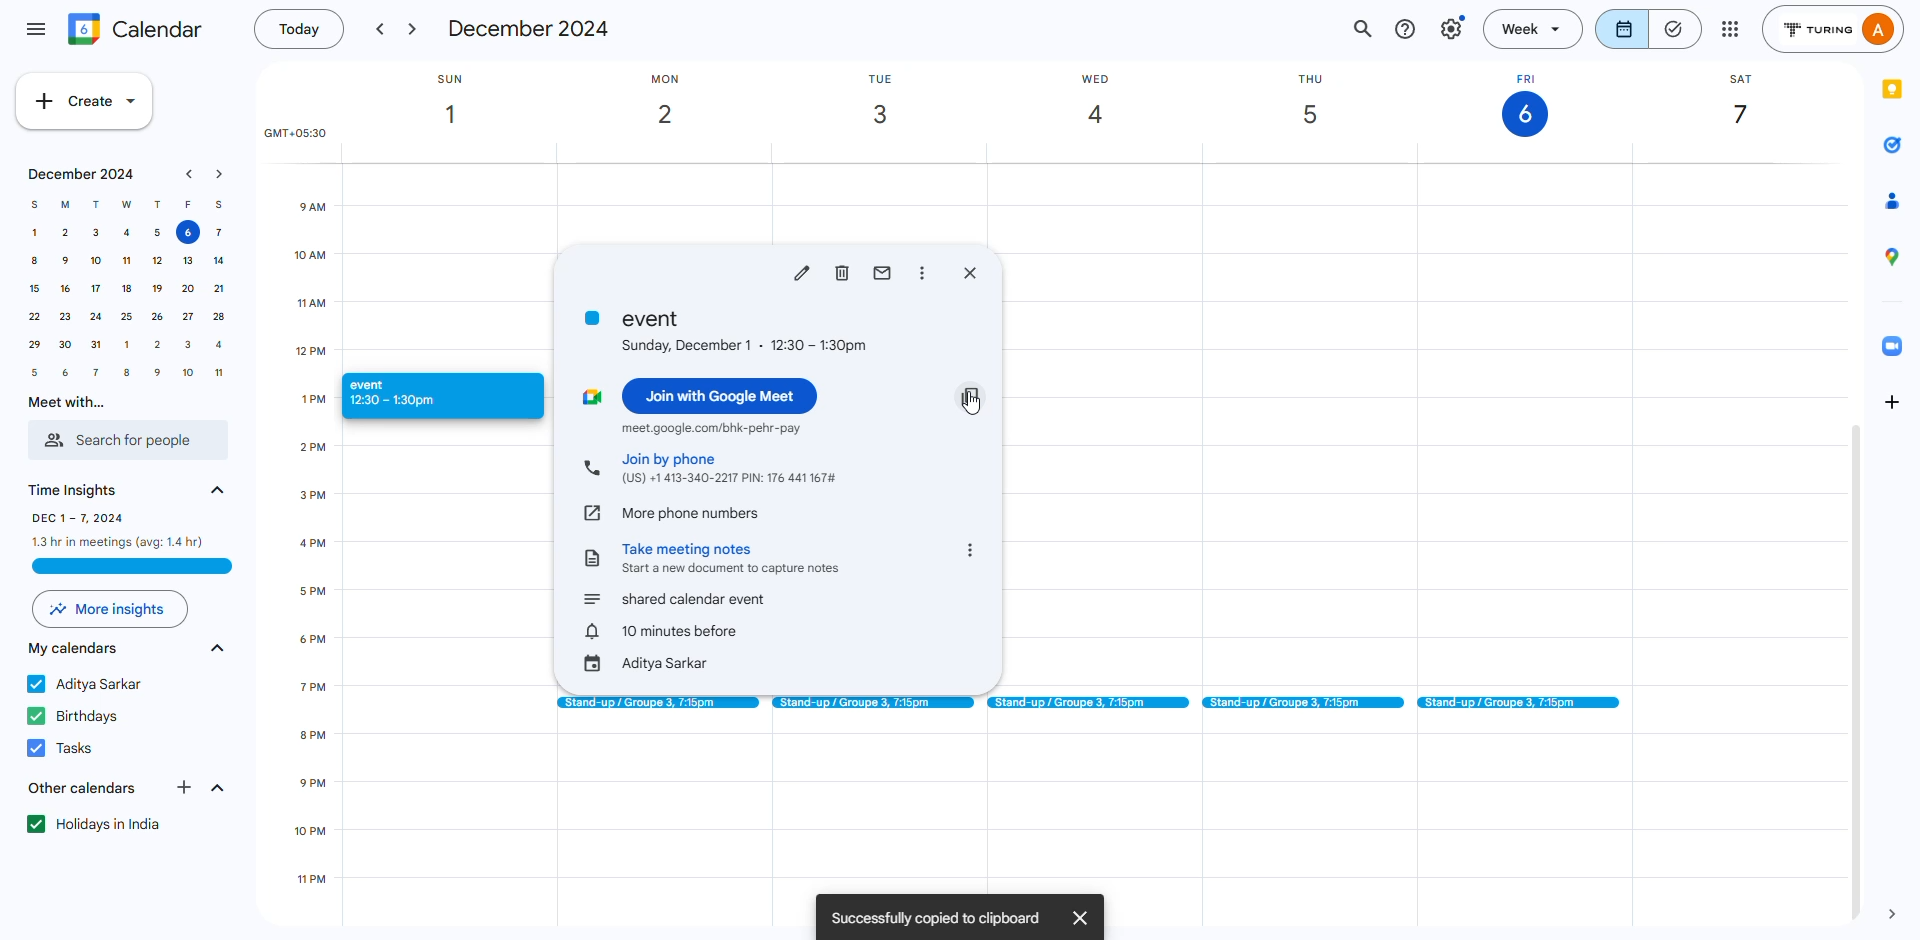 Image resolution: width=1920 pixels, height=940 pixels. What do you see at coordinates (1729, 28) in the screenshot?
I see `more` at bounding box center [1729, 28].